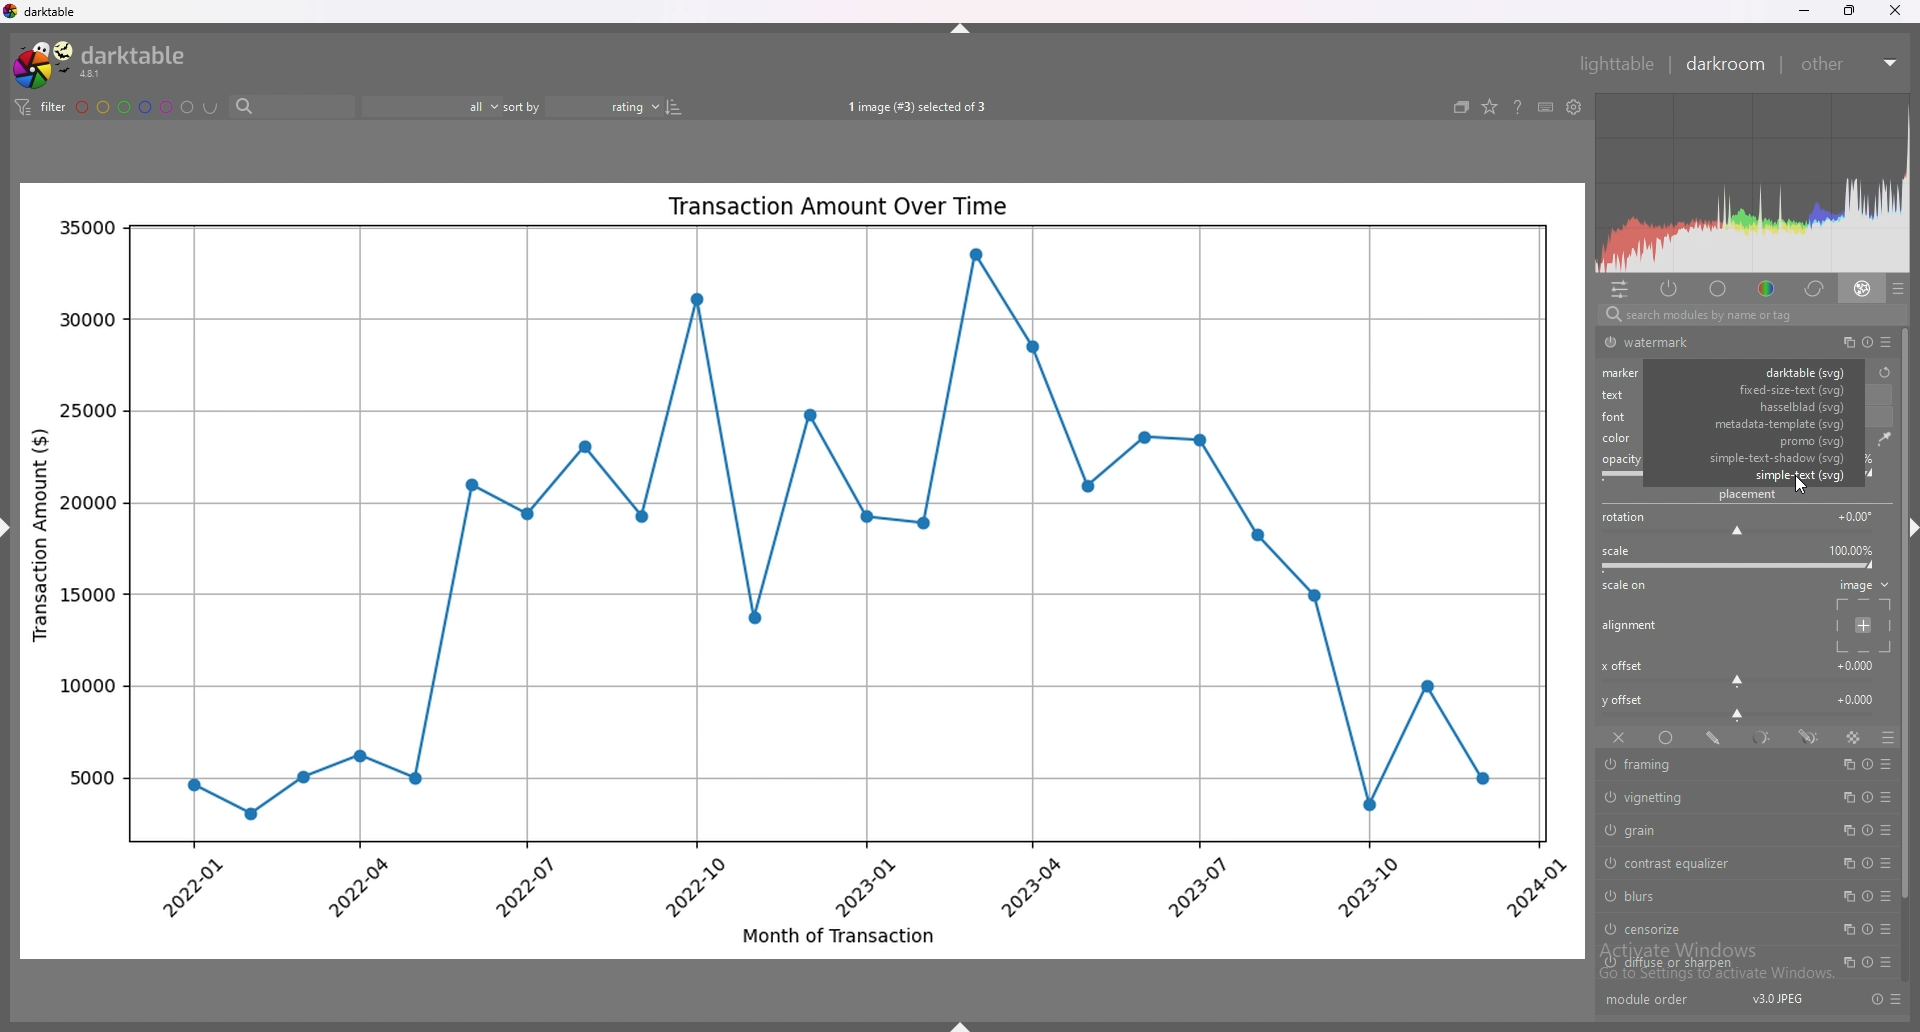  What do you see at coordinates (1610, 797) in the screenshot?
I see `switch off` at bounding box center [1610, 797].